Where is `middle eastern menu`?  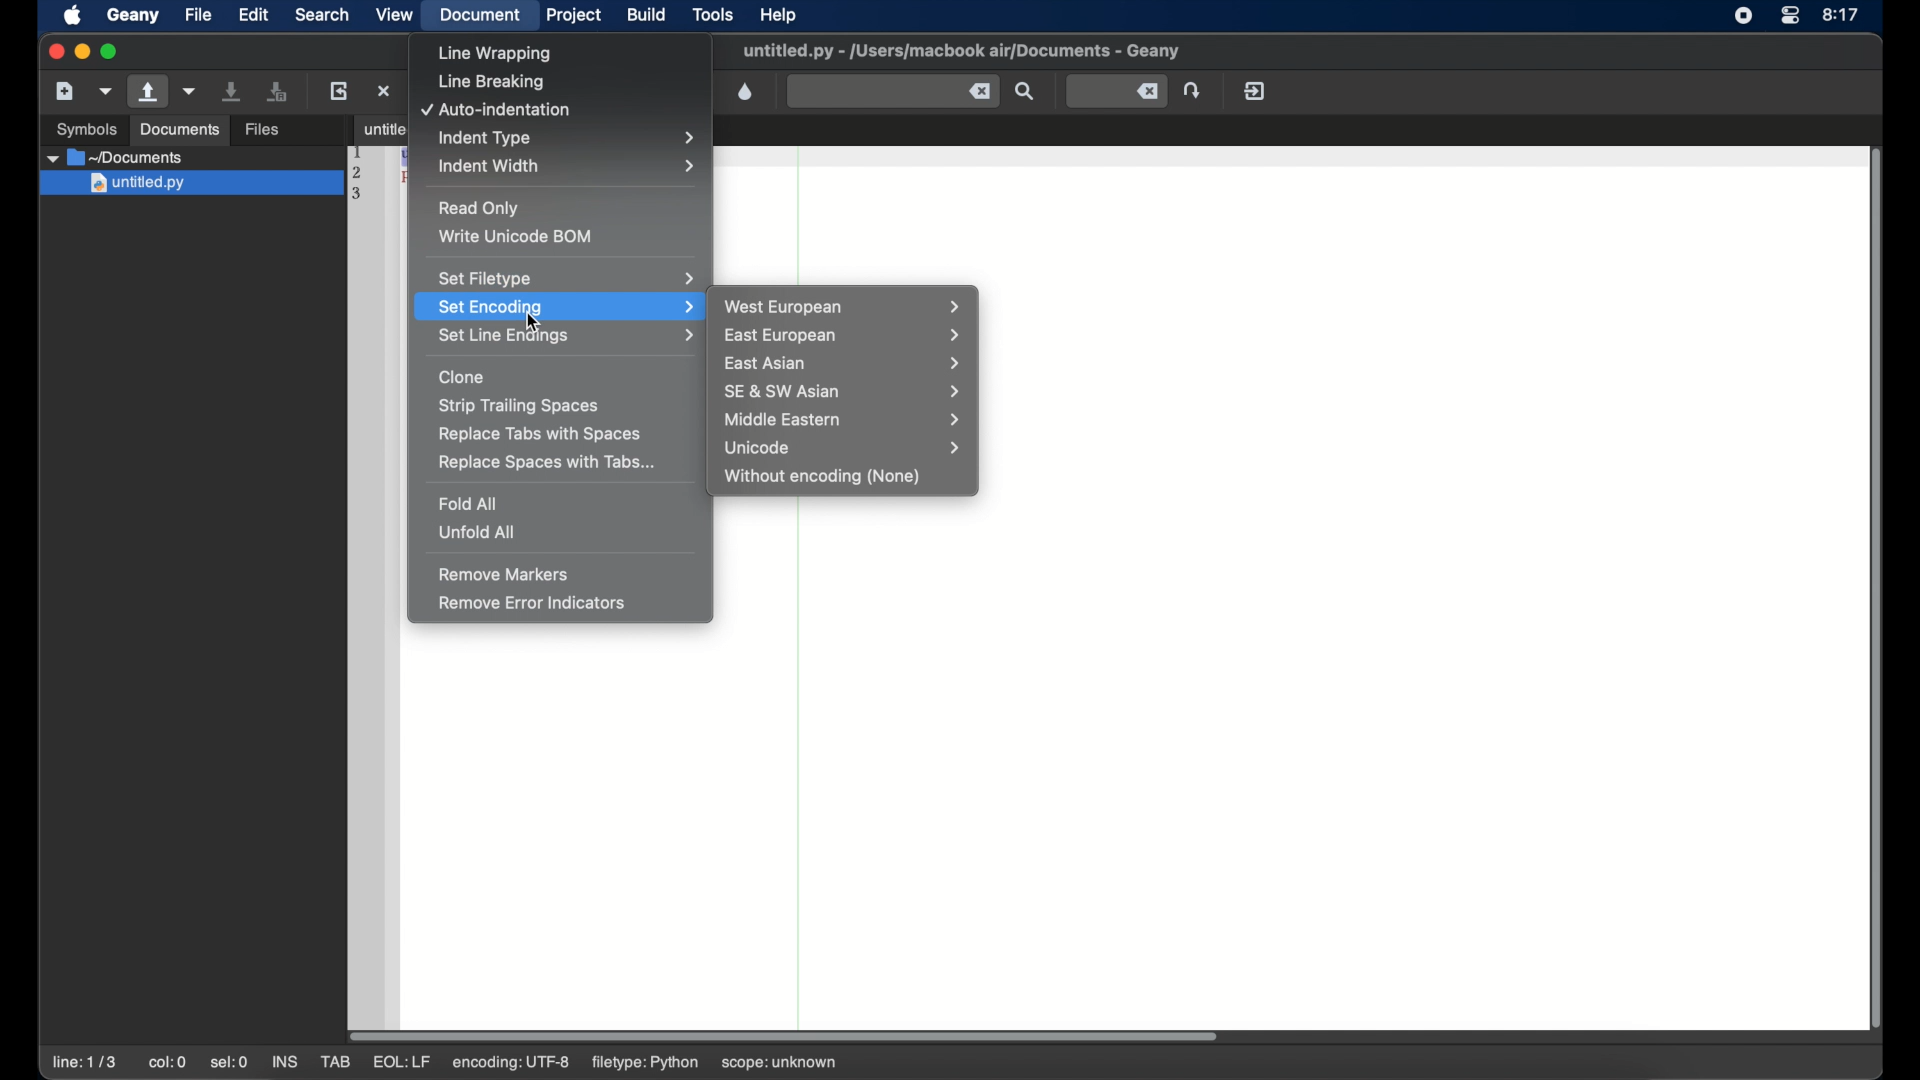 middle eastern menu is located at coordinates (846, 419).